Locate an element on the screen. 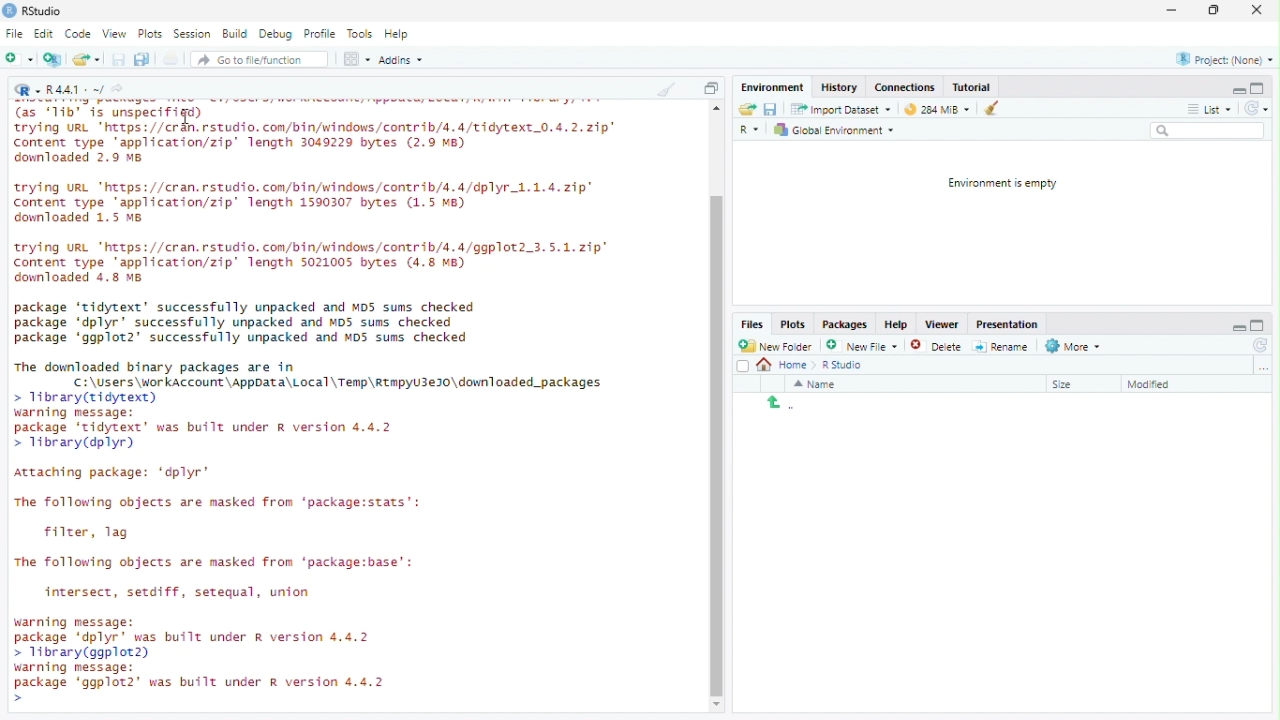 The height and width of the screenshot is (720, 1280). Profile is located at coordinates (319, 33).